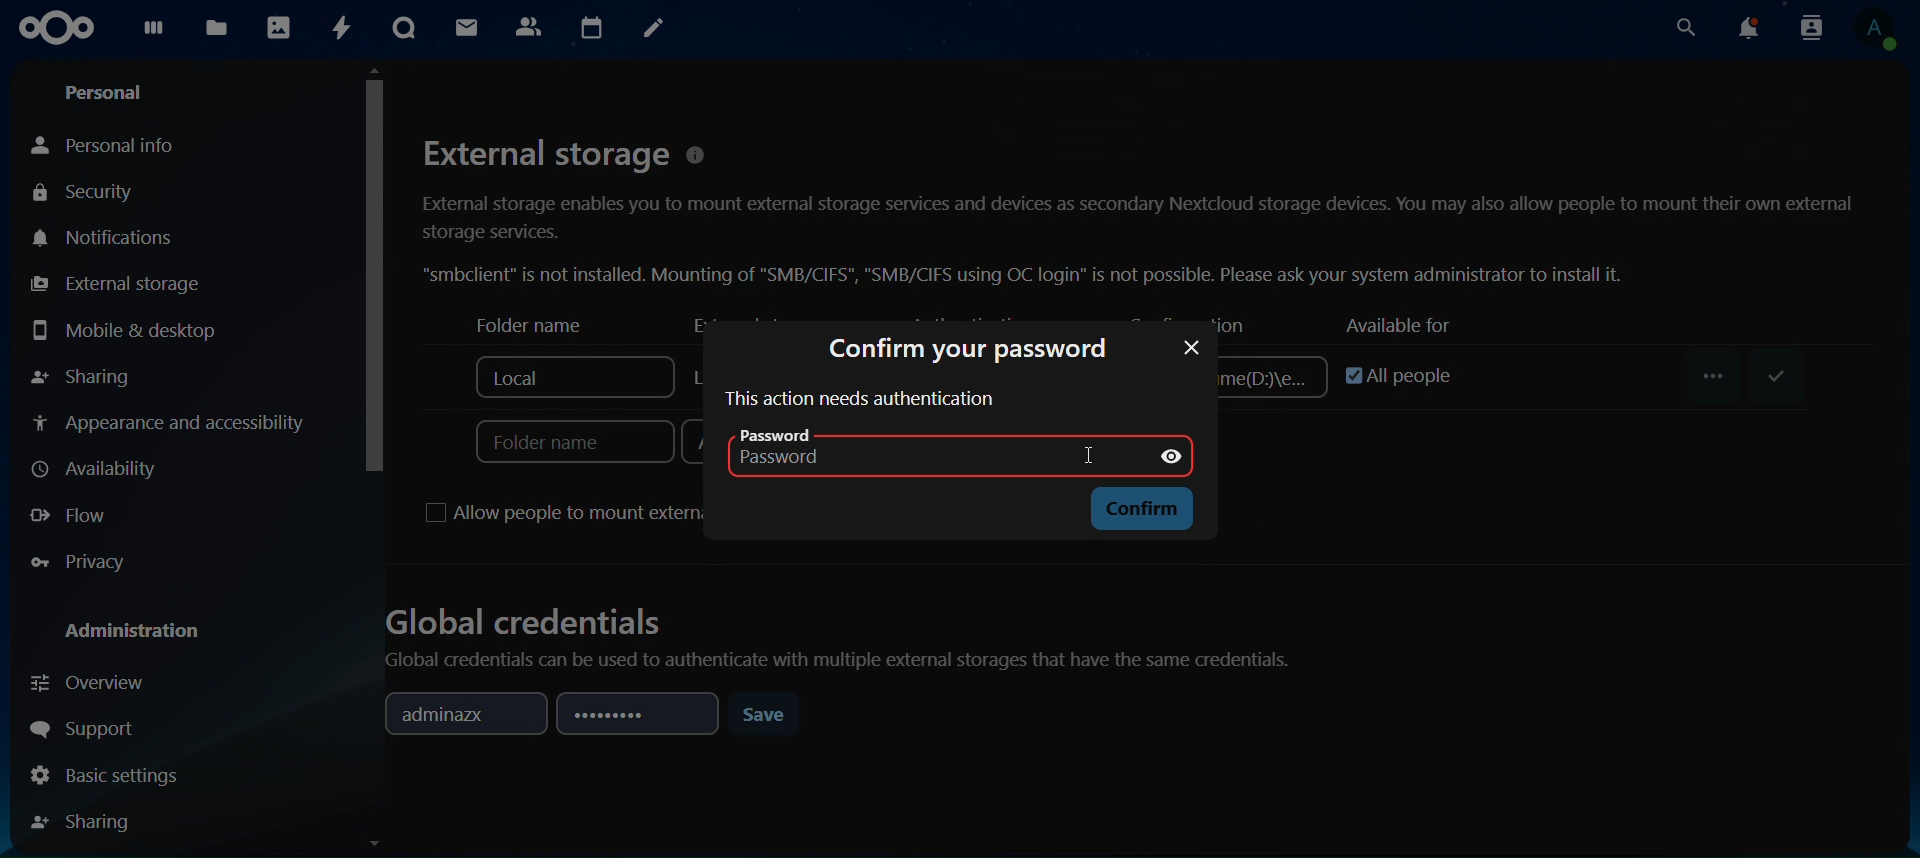  What do you see at coordinates (89, 724) in the screenshot?
I see `support` at bounding box center [89, 724].